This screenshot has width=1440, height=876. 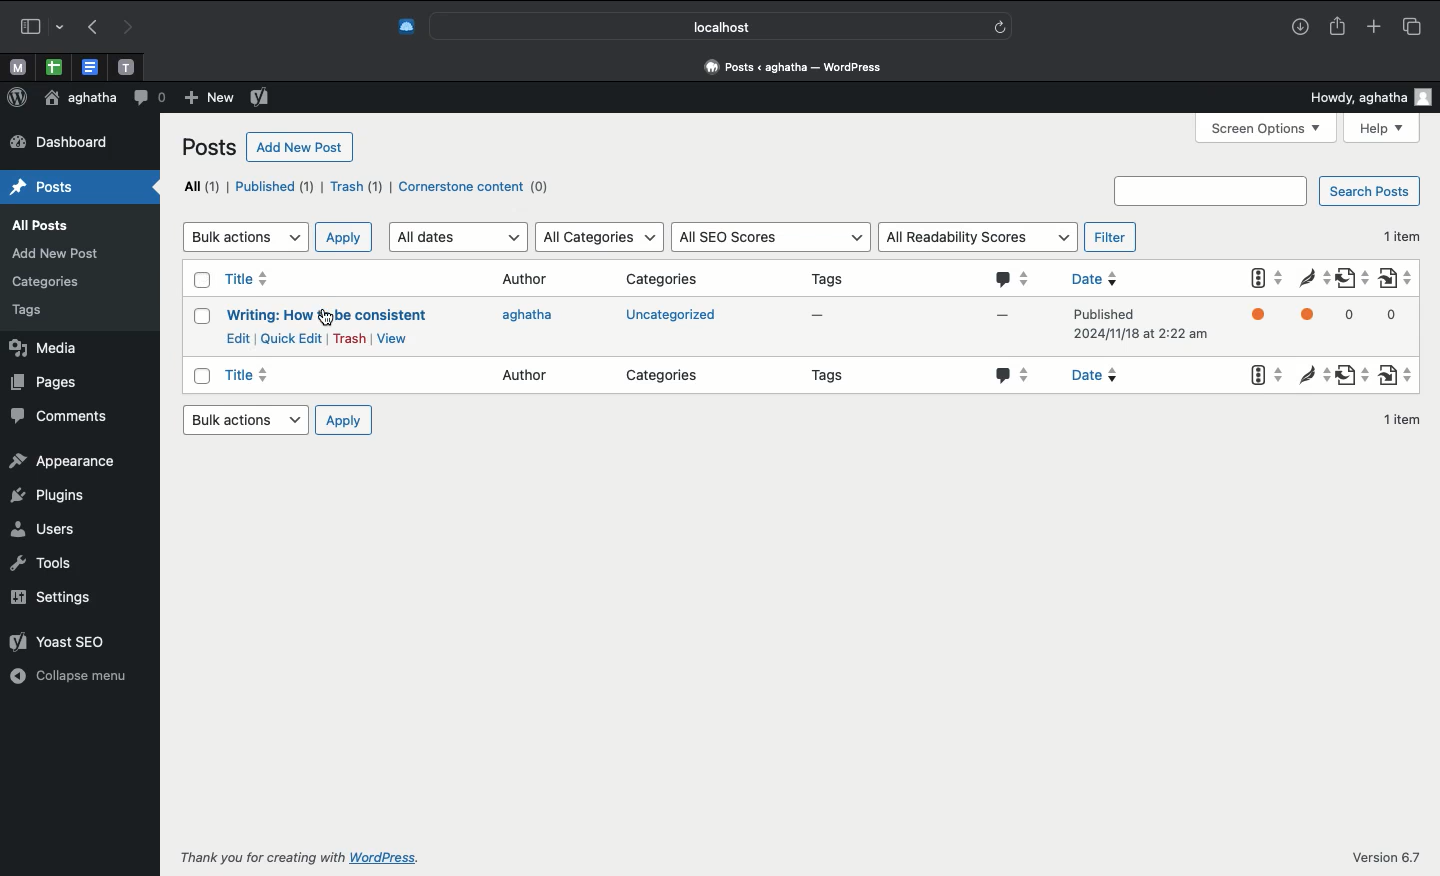 What do you see at coordinates (822, 320) in the screenshot?
I see `no Tags` at bounding box center [822, 320].